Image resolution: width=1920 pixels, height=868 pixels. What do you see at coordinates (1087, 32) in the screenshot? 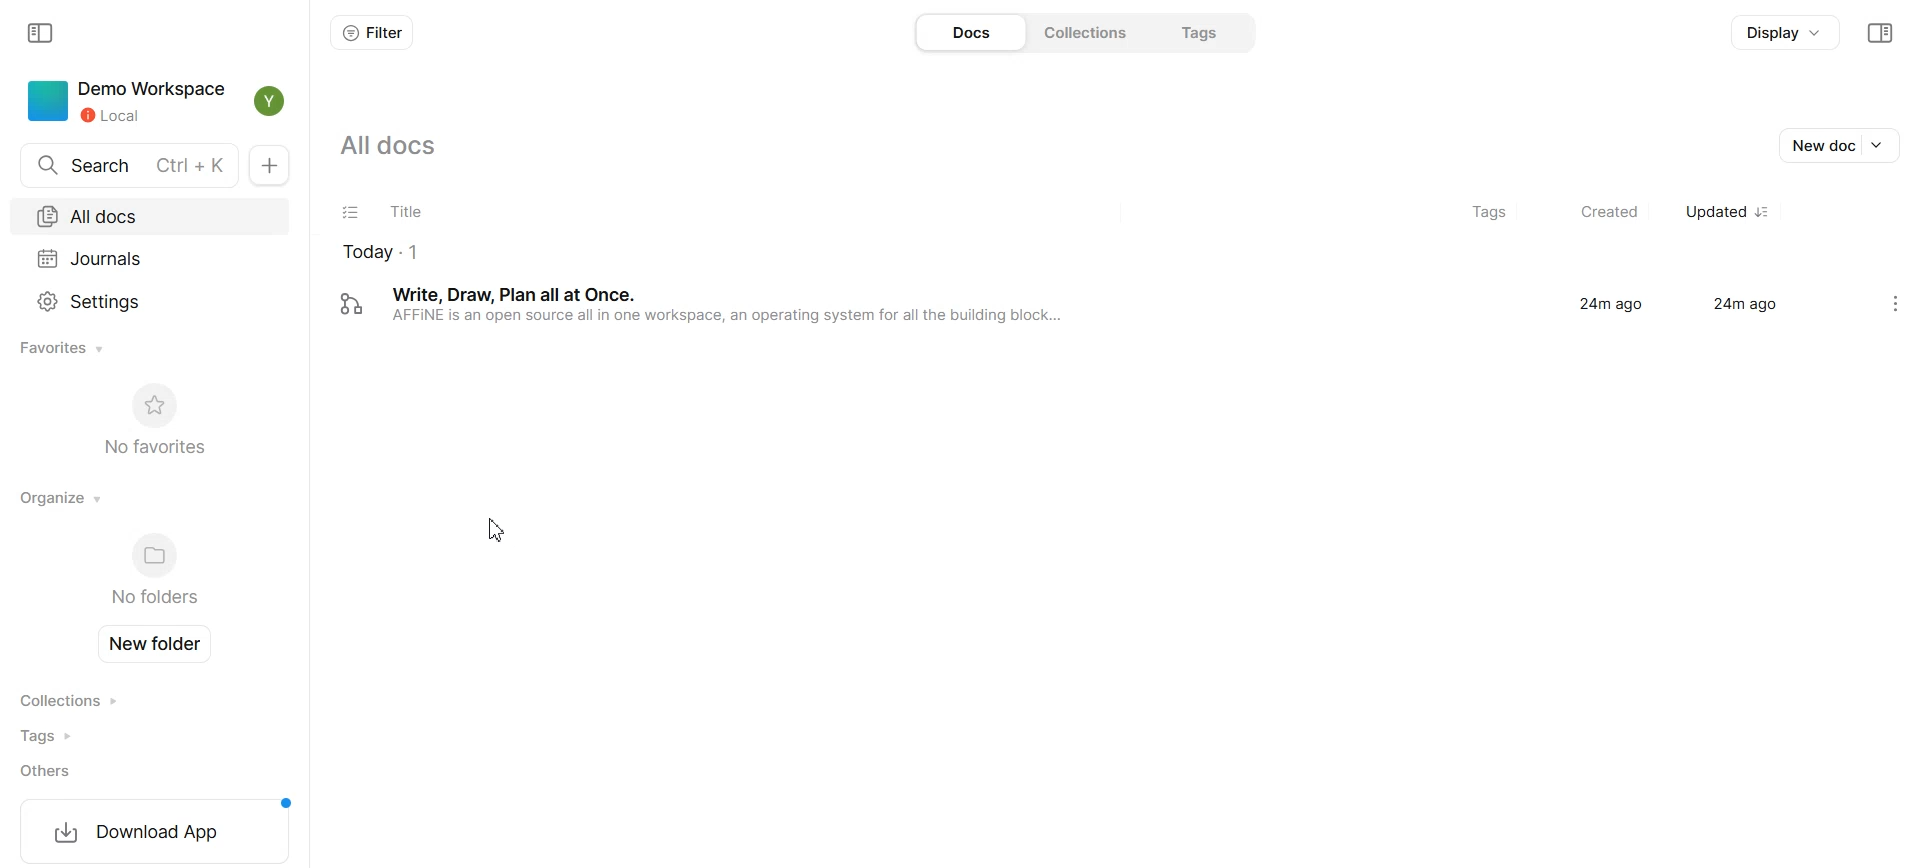
I see `Collections` at bounding box center [1087, 32].